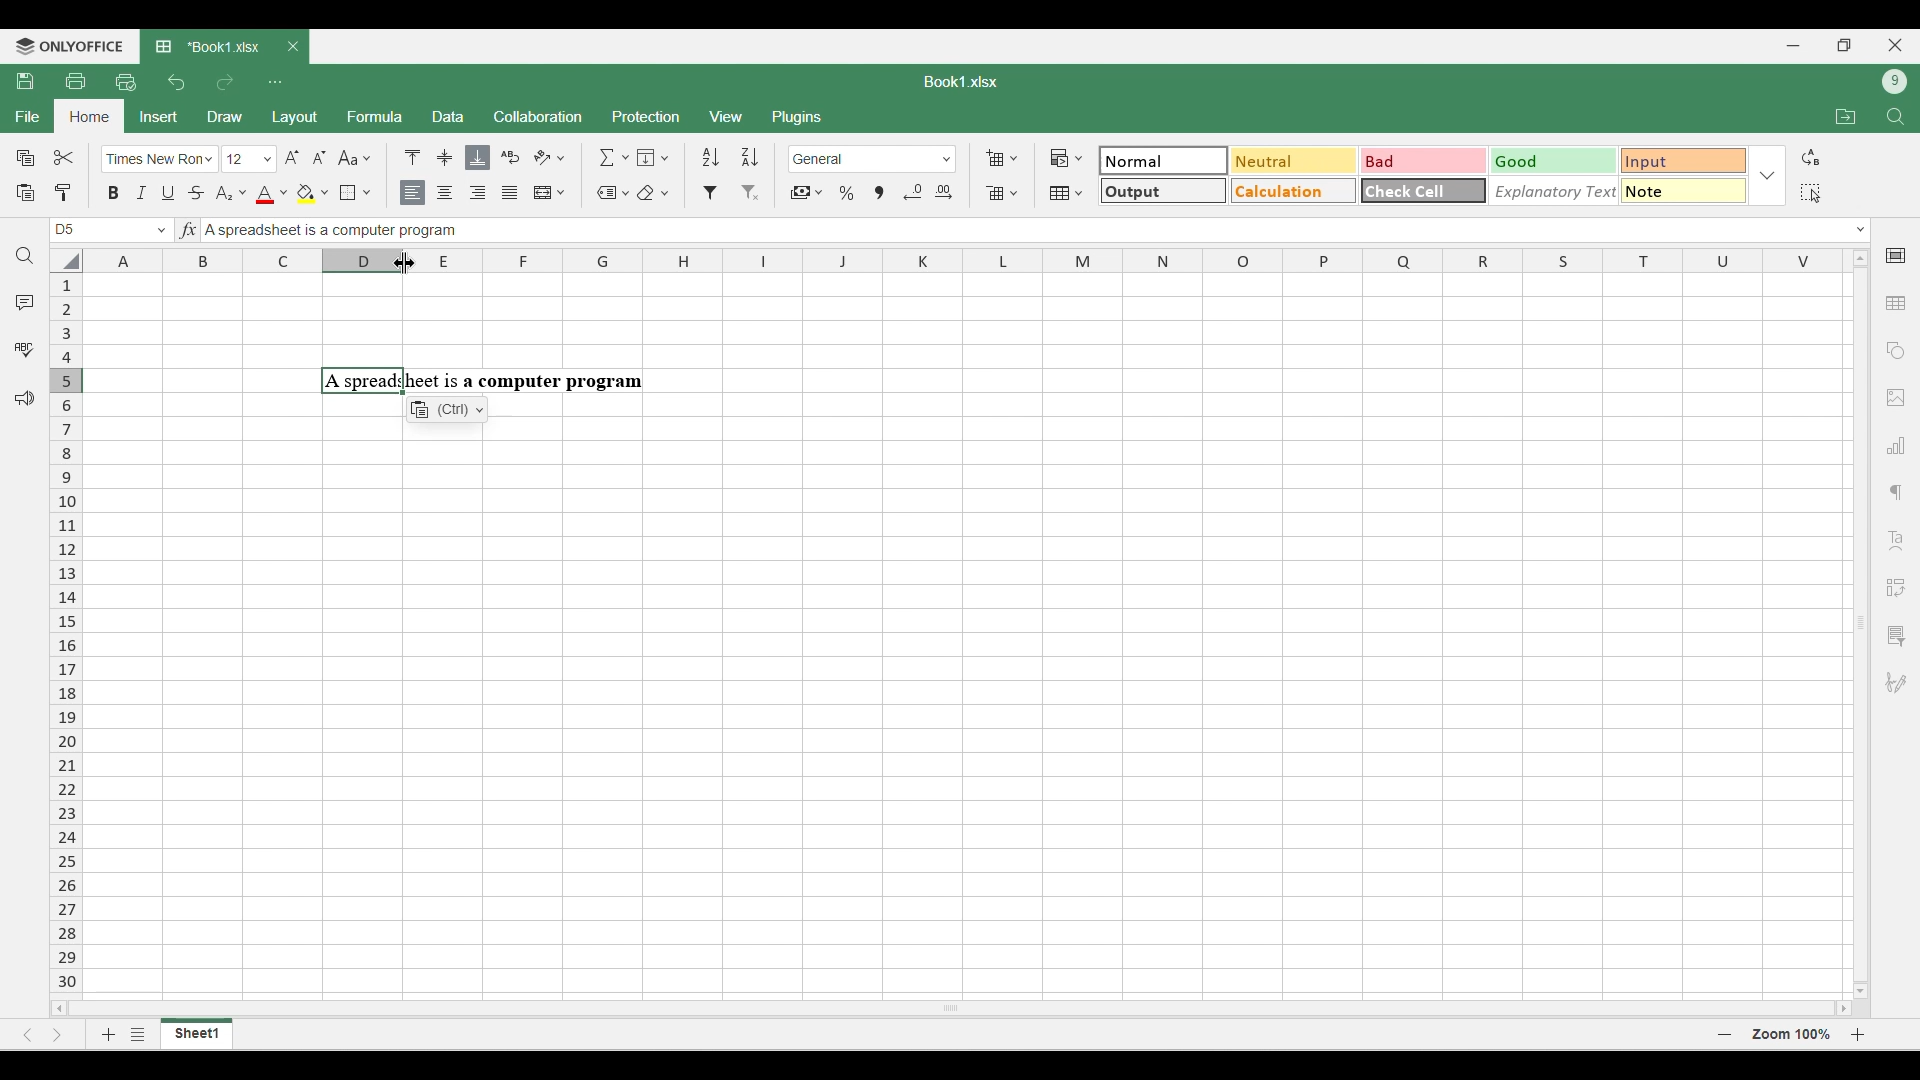 This screenshot has height=1080, width=1920. I want to click on Protection menu, so click(645, 116).